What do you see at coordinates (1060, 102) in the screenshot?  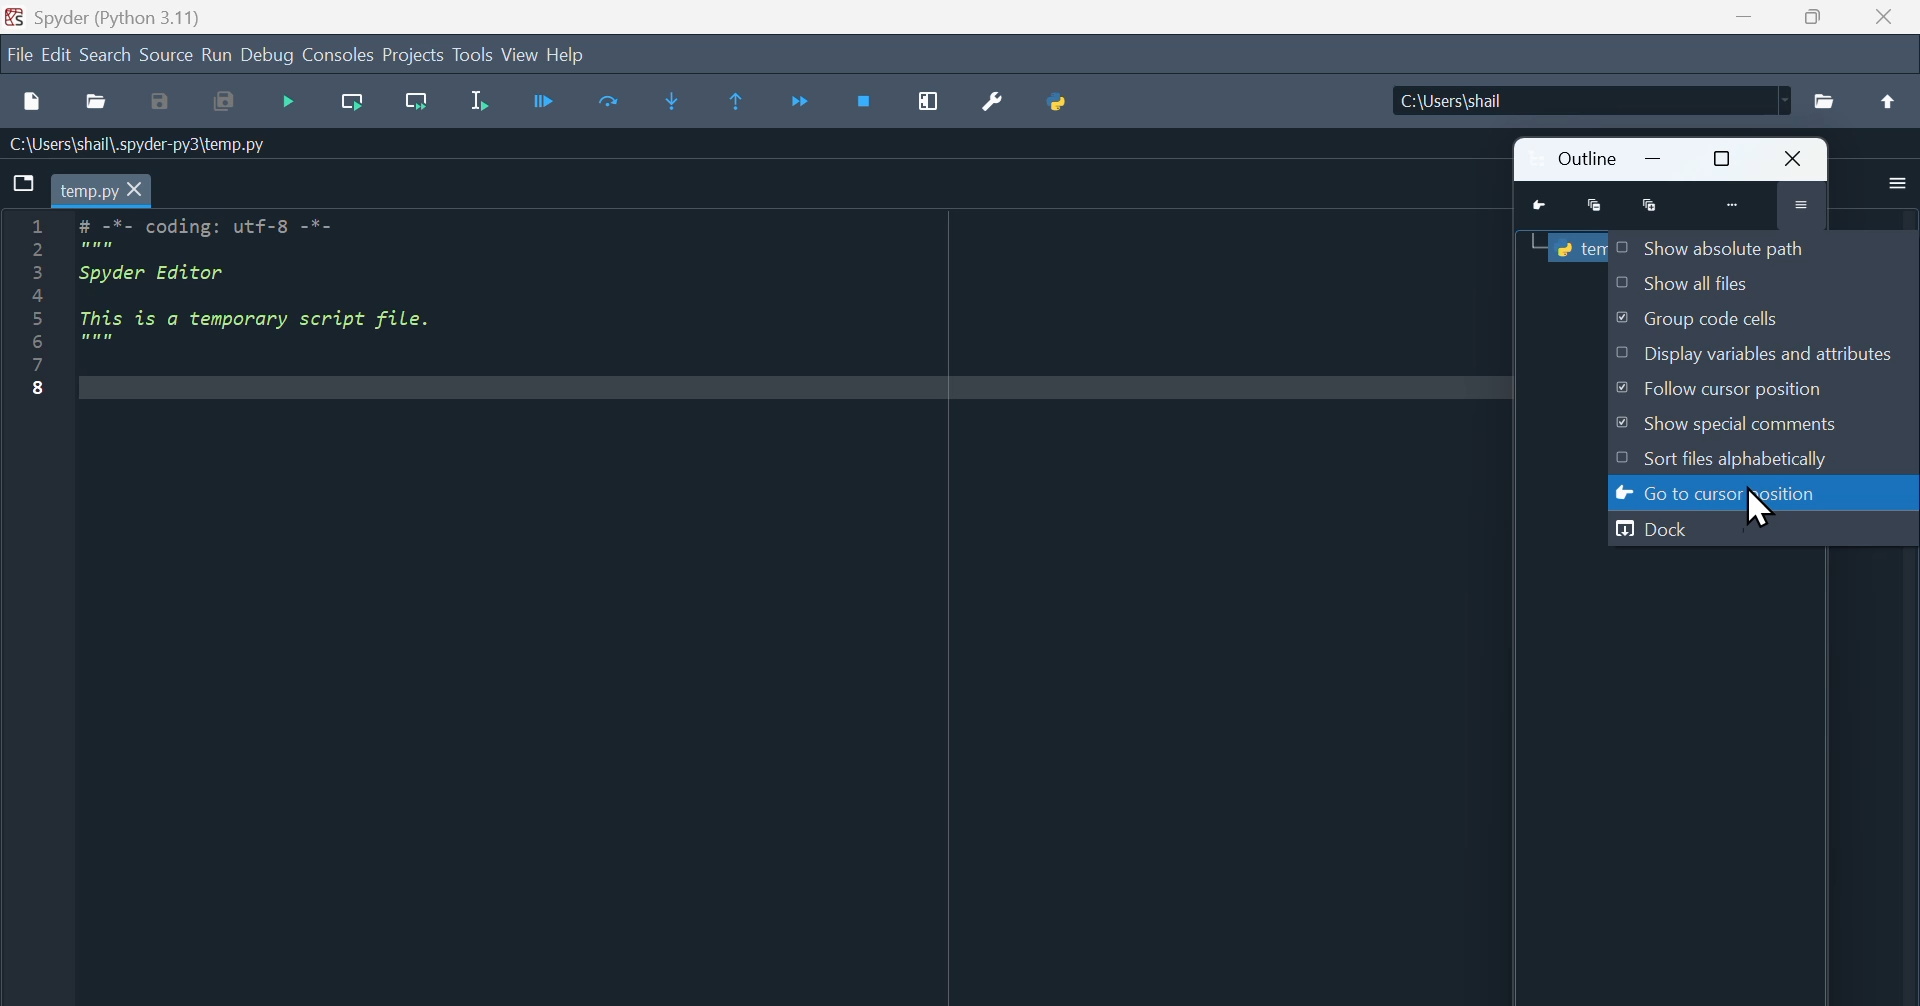 I see `Python path manager` at bounding box center [1060, 102].